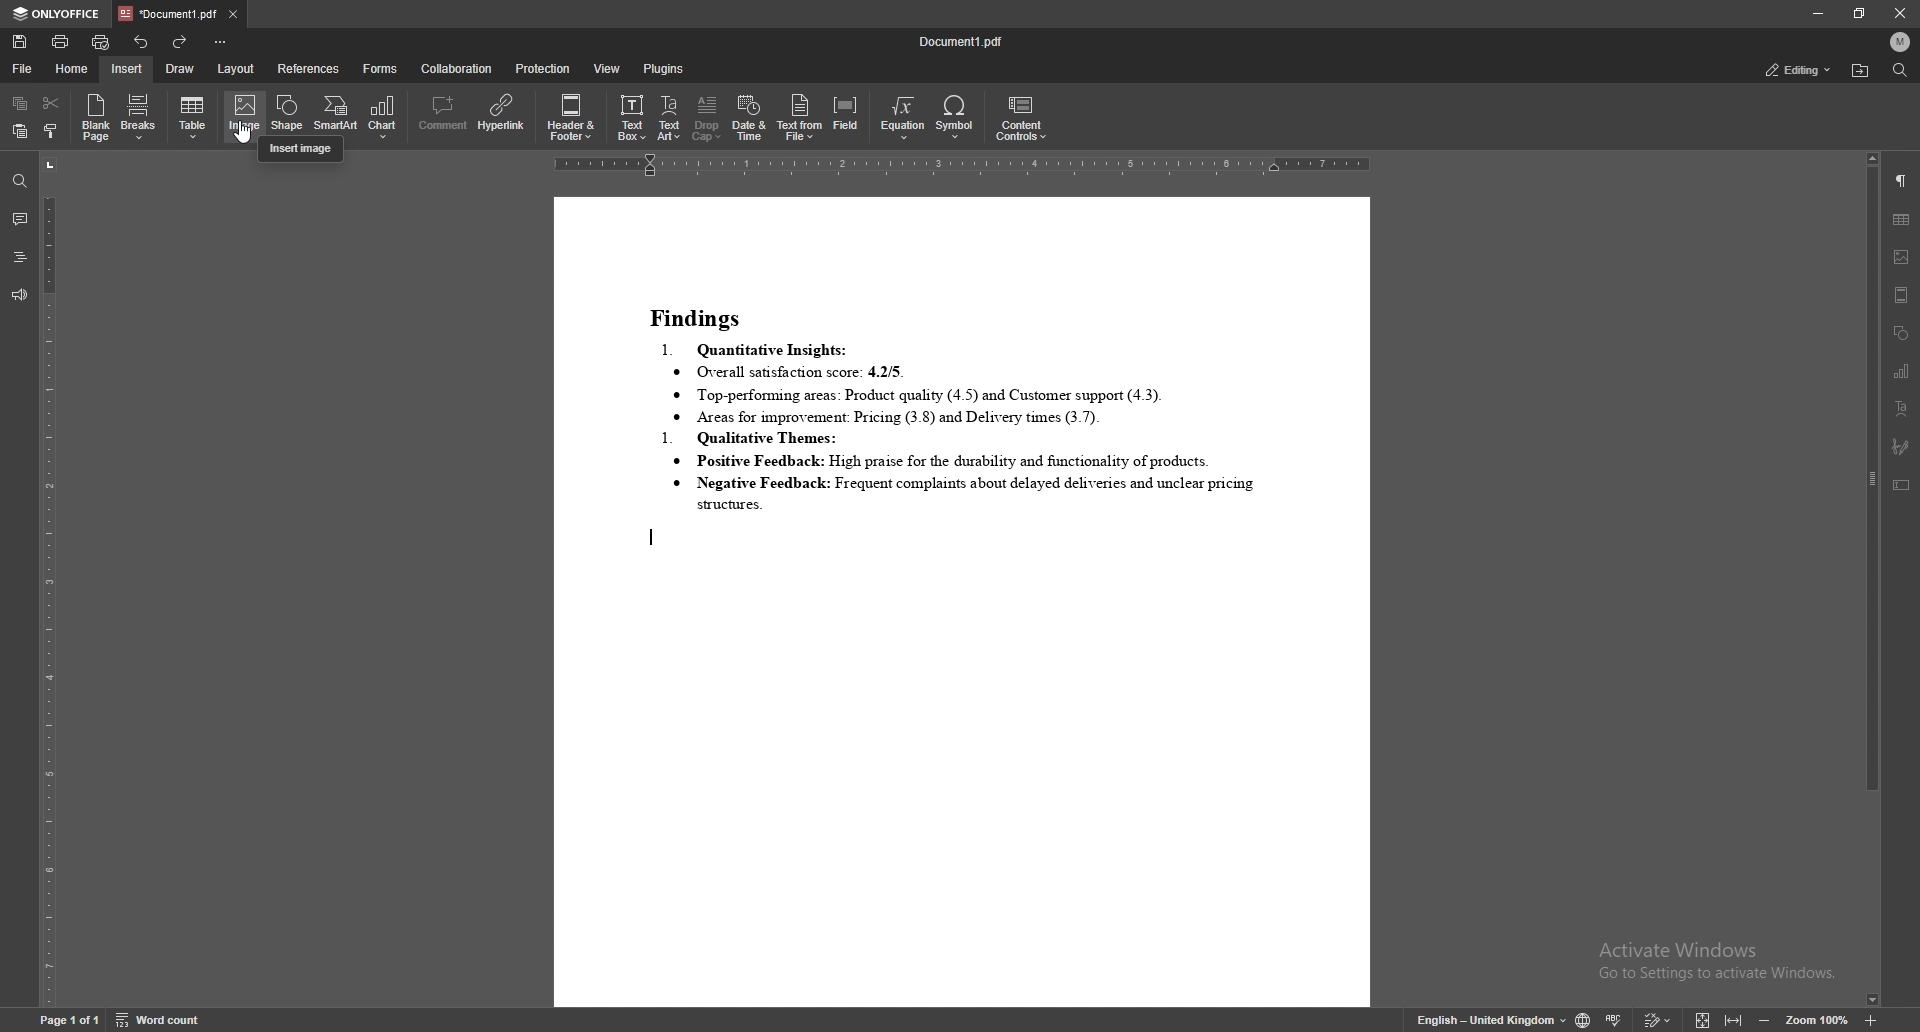 This screenshot has height=1032, width=1920. Describe the element at coordinates (140, 116) in the screenshot. I see `breaks` at that location.